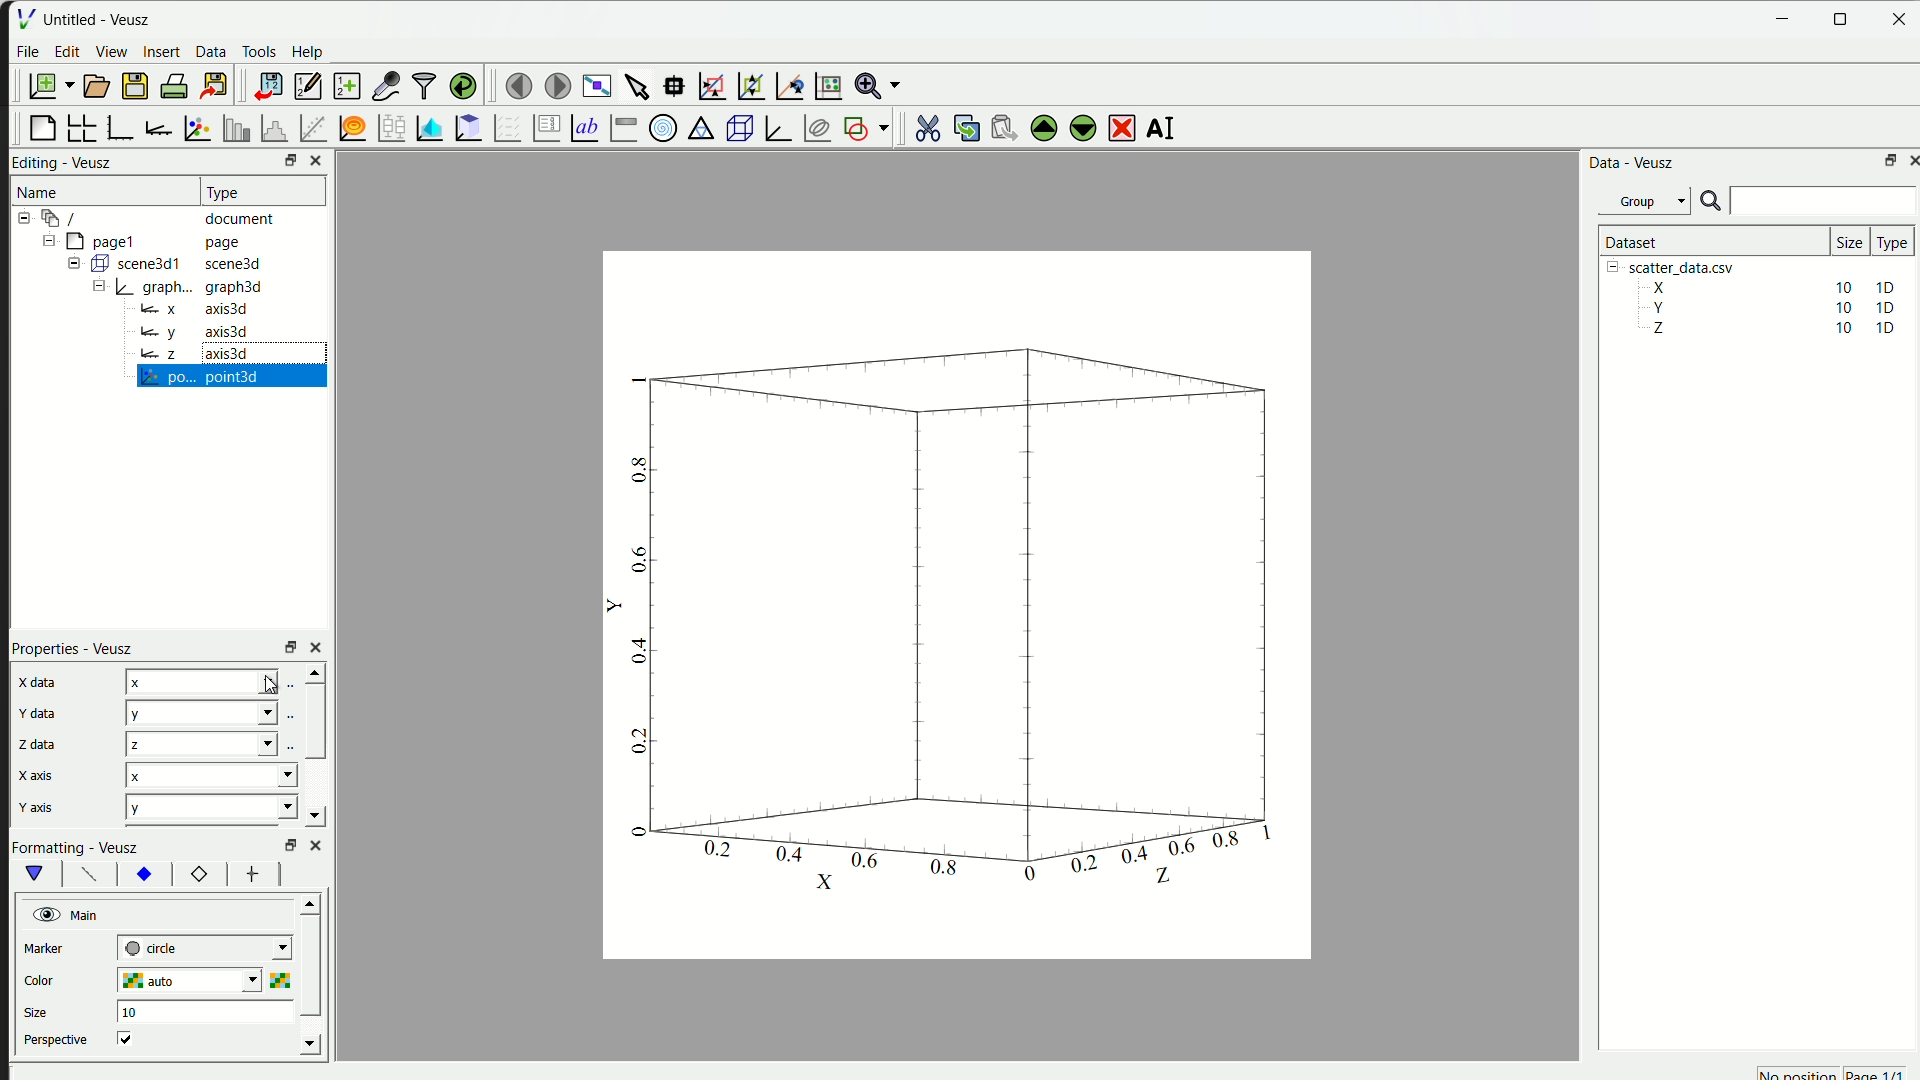 The height and width of the screenshot is (1080, 1920). What do you see at coordinates (61, 979) in the screenshot?
I see `color` at bounding box center [61, 979].